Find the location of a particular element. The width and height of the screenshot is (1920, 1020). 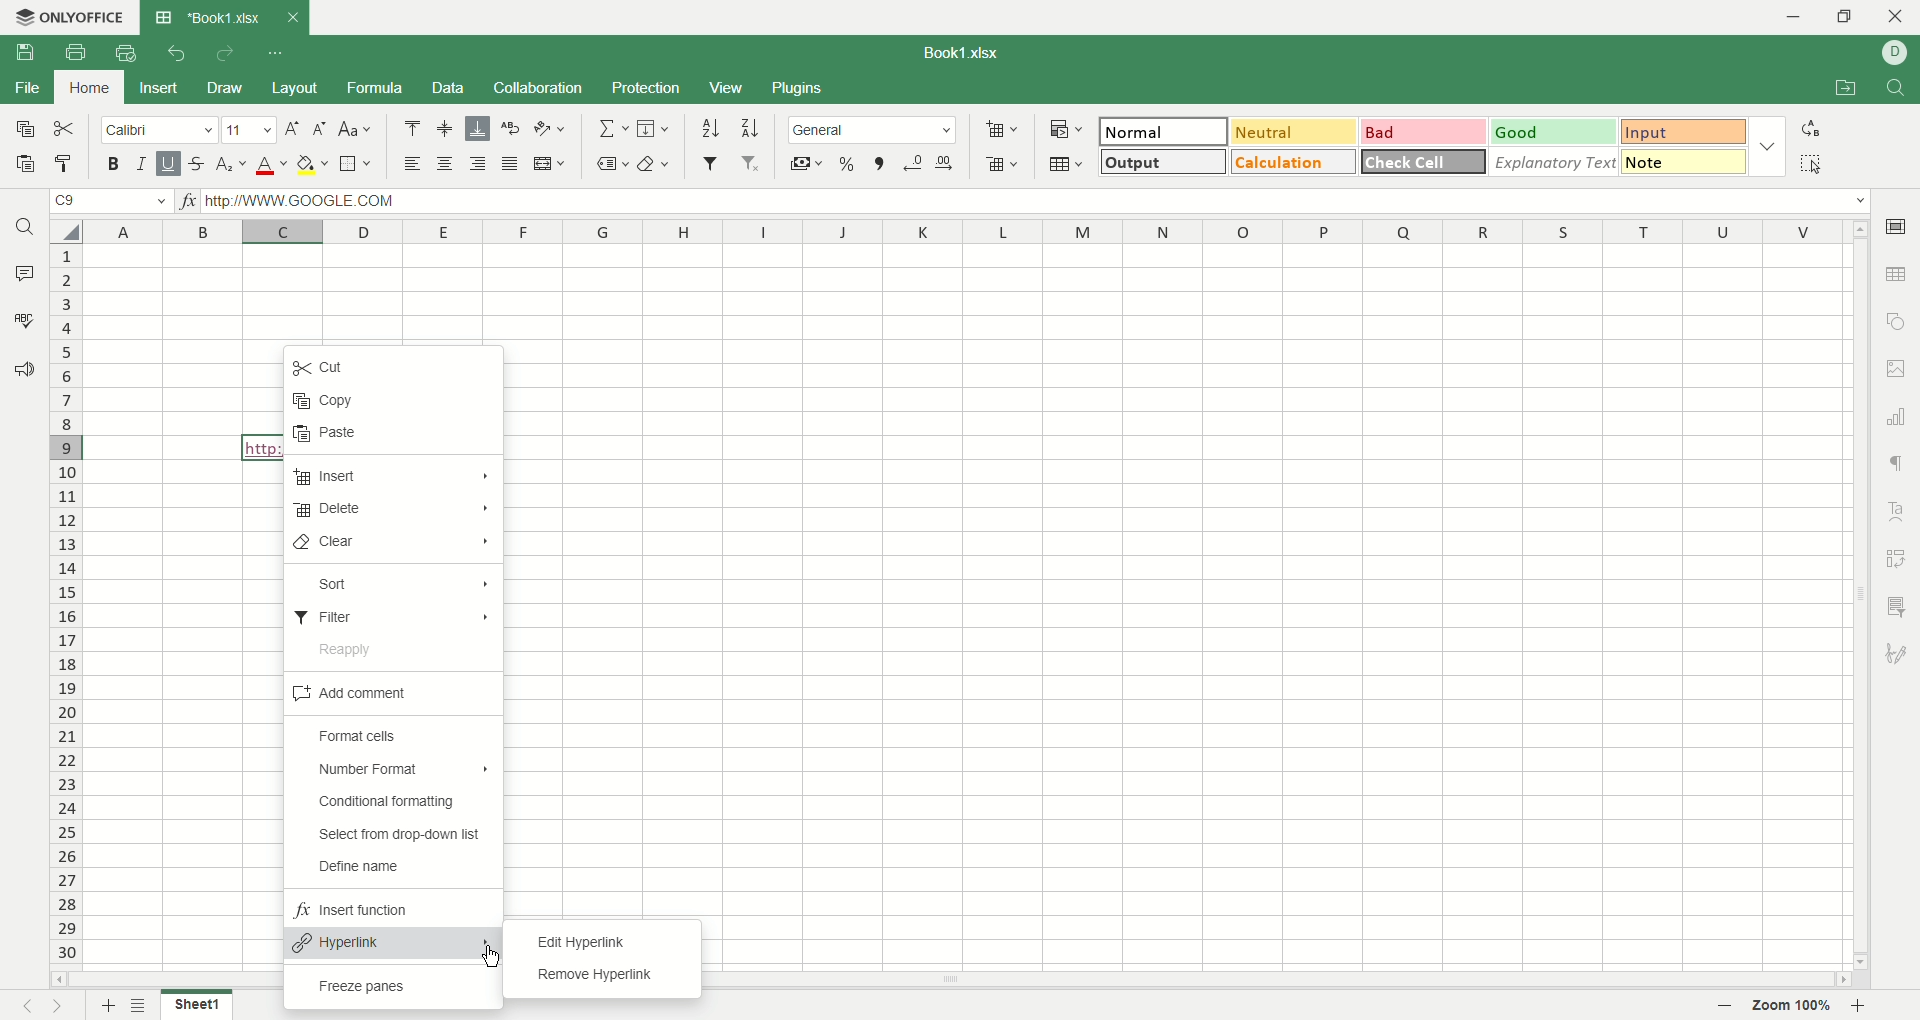

calculation is located at coordinates (1294, 162).